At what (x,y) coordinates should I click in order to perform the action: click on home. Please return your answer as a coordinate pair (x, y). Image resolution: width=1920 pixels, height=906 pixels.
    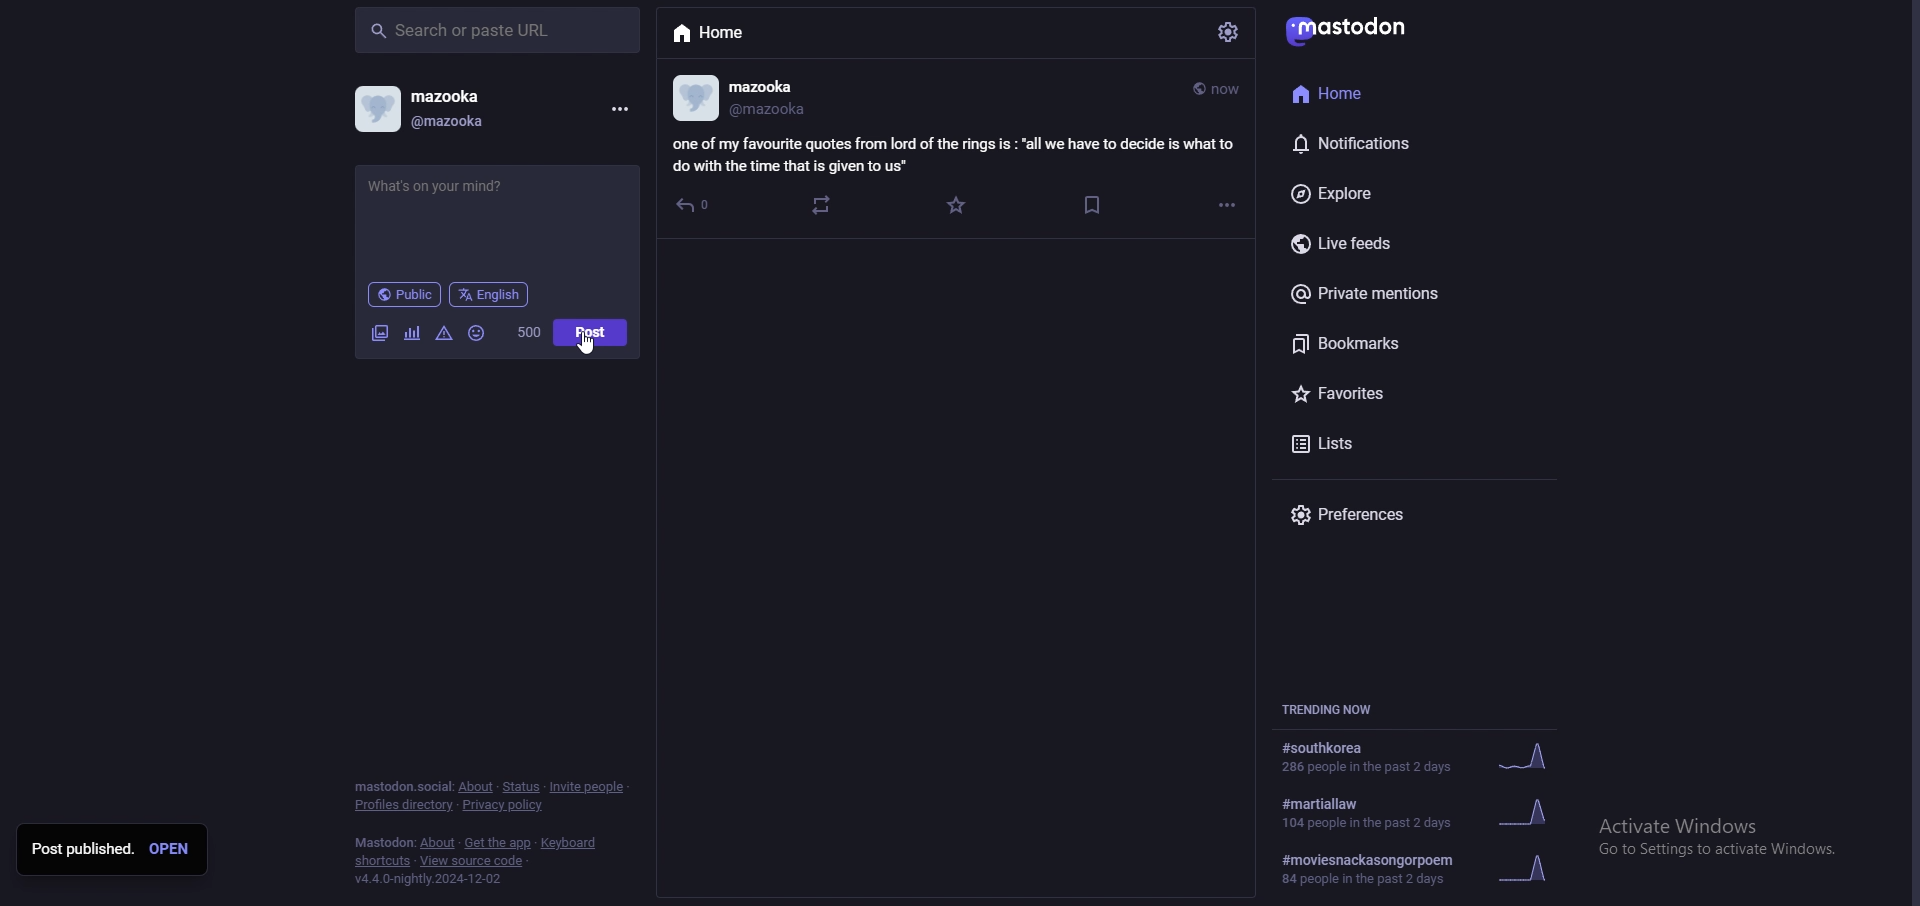
    Looking at the image, I should click on (732, 36).